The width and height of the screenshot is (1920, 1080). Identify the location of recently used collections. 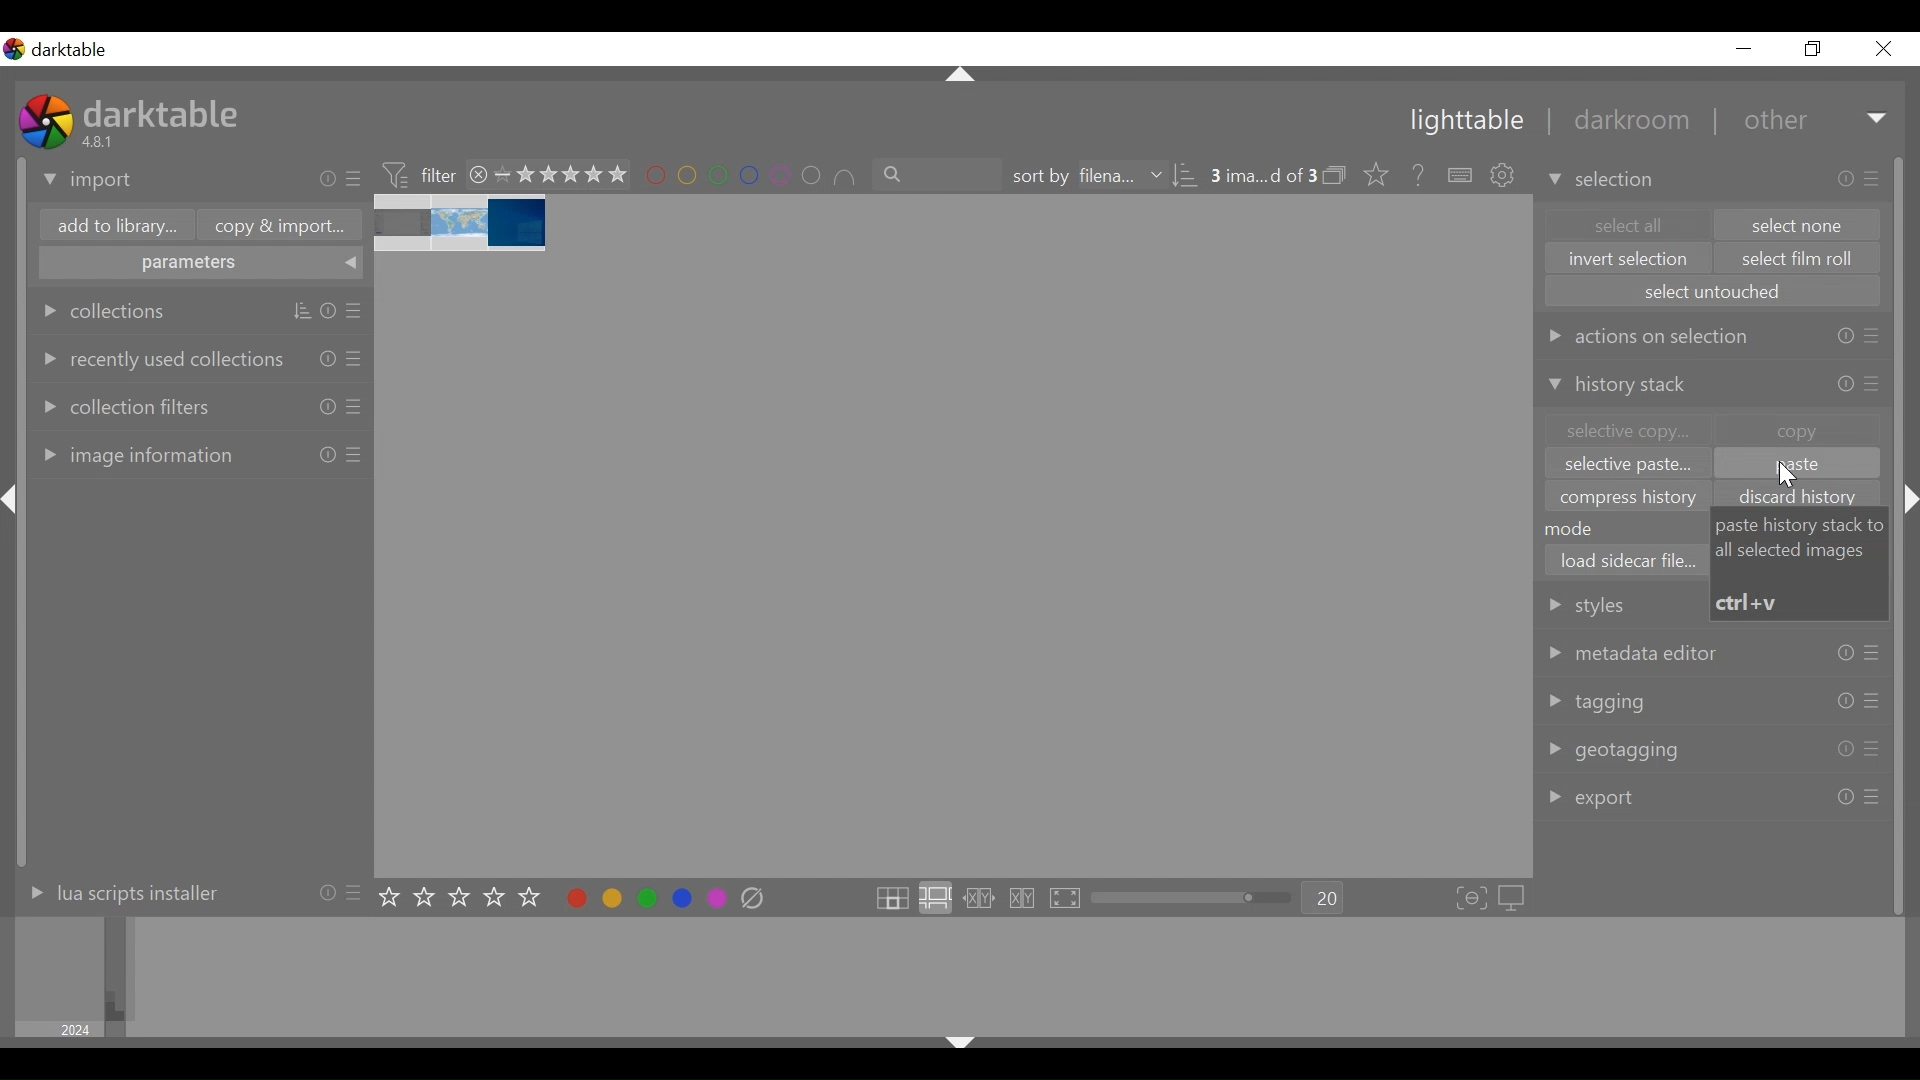
(159, 358).